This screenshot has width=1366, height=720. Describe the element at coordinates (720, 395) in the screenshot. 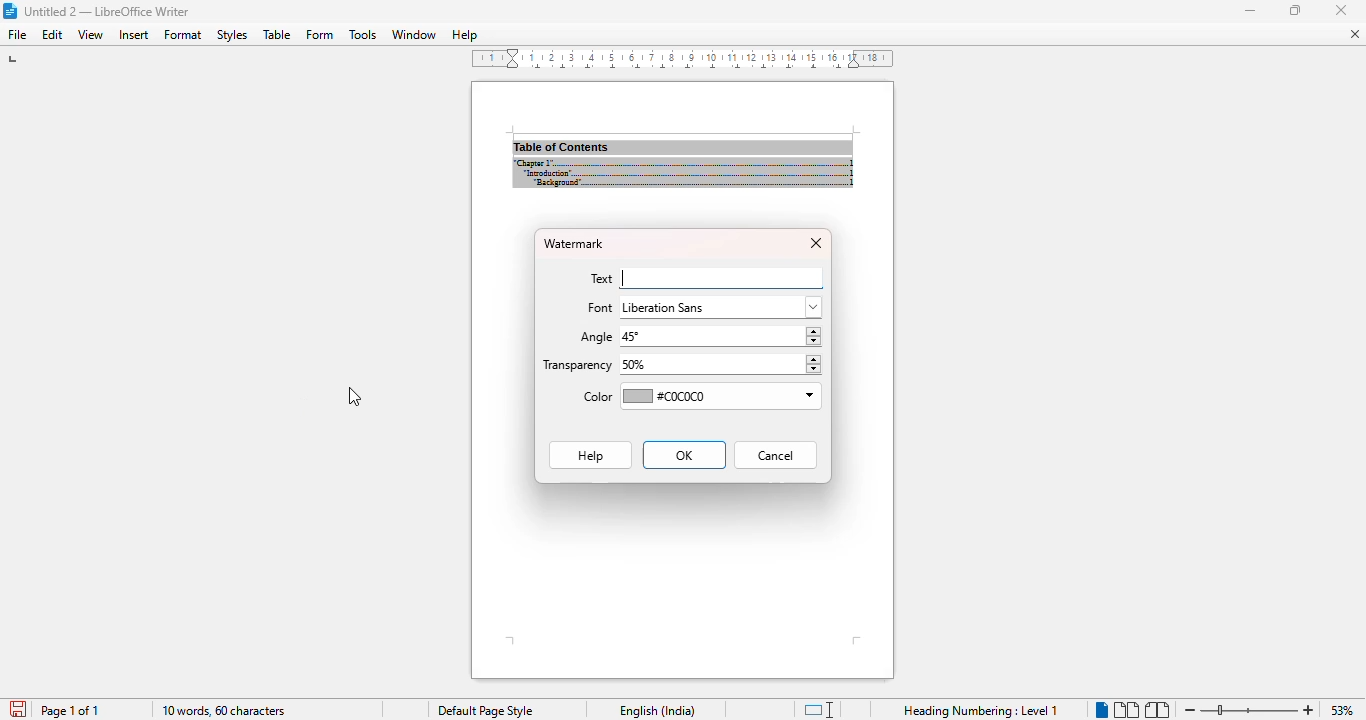

I see `#C0C0C0` at that location.